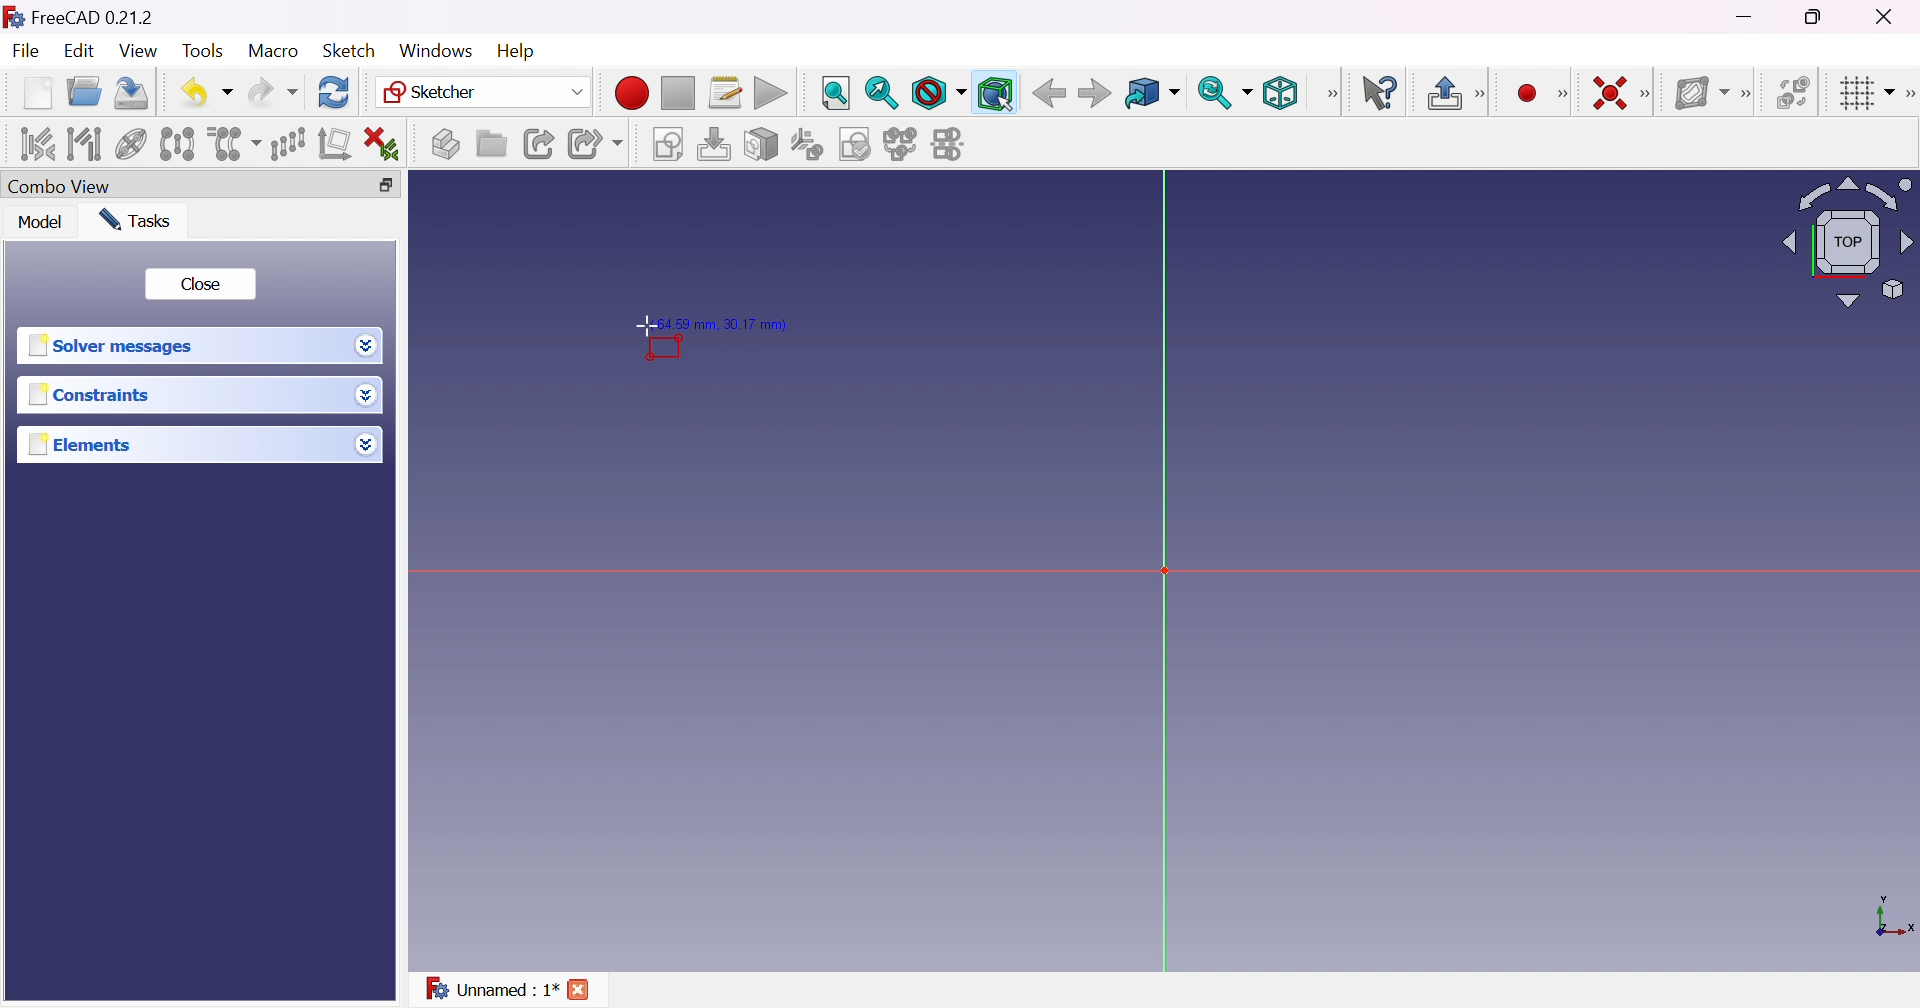  I want to click on Forward, so click(1094, 94).